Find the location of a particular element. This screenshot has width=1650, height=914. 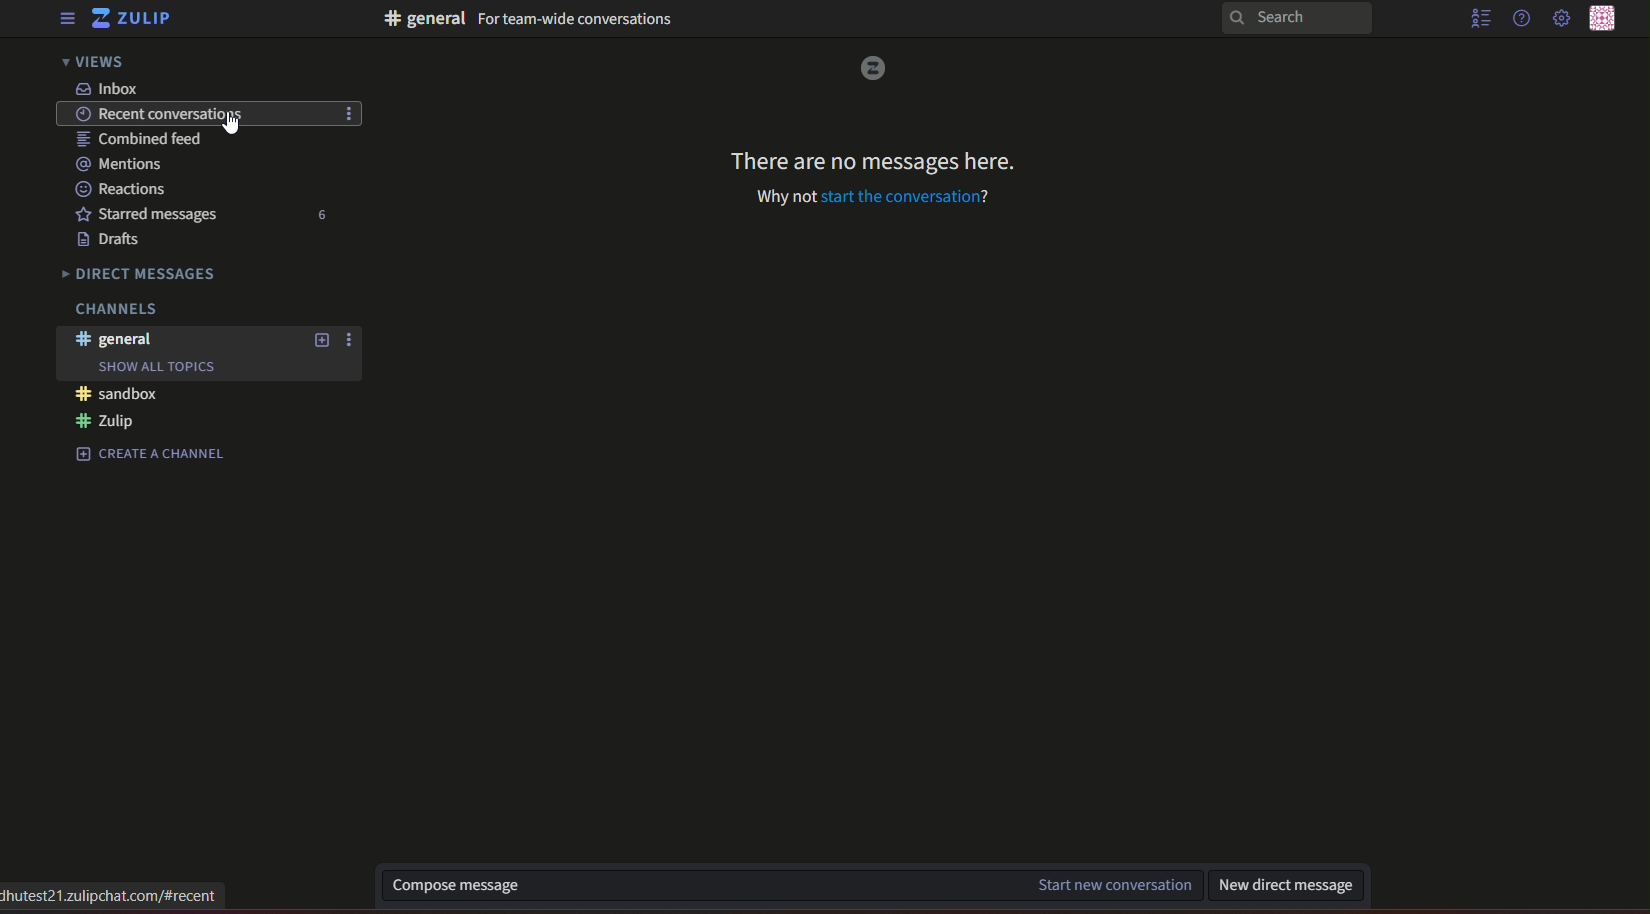

show all topics is located at coordinates (156, 367).